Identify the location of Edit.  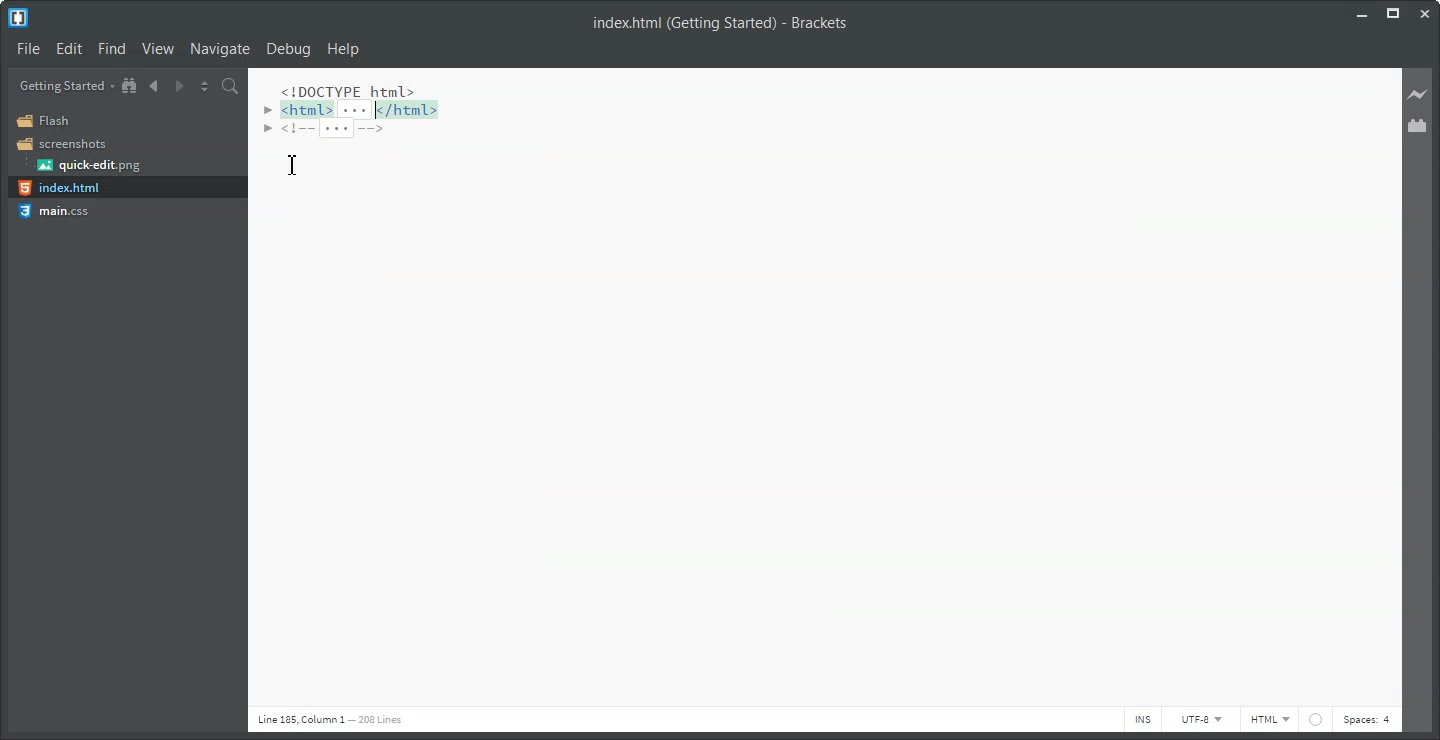
(70, 49).